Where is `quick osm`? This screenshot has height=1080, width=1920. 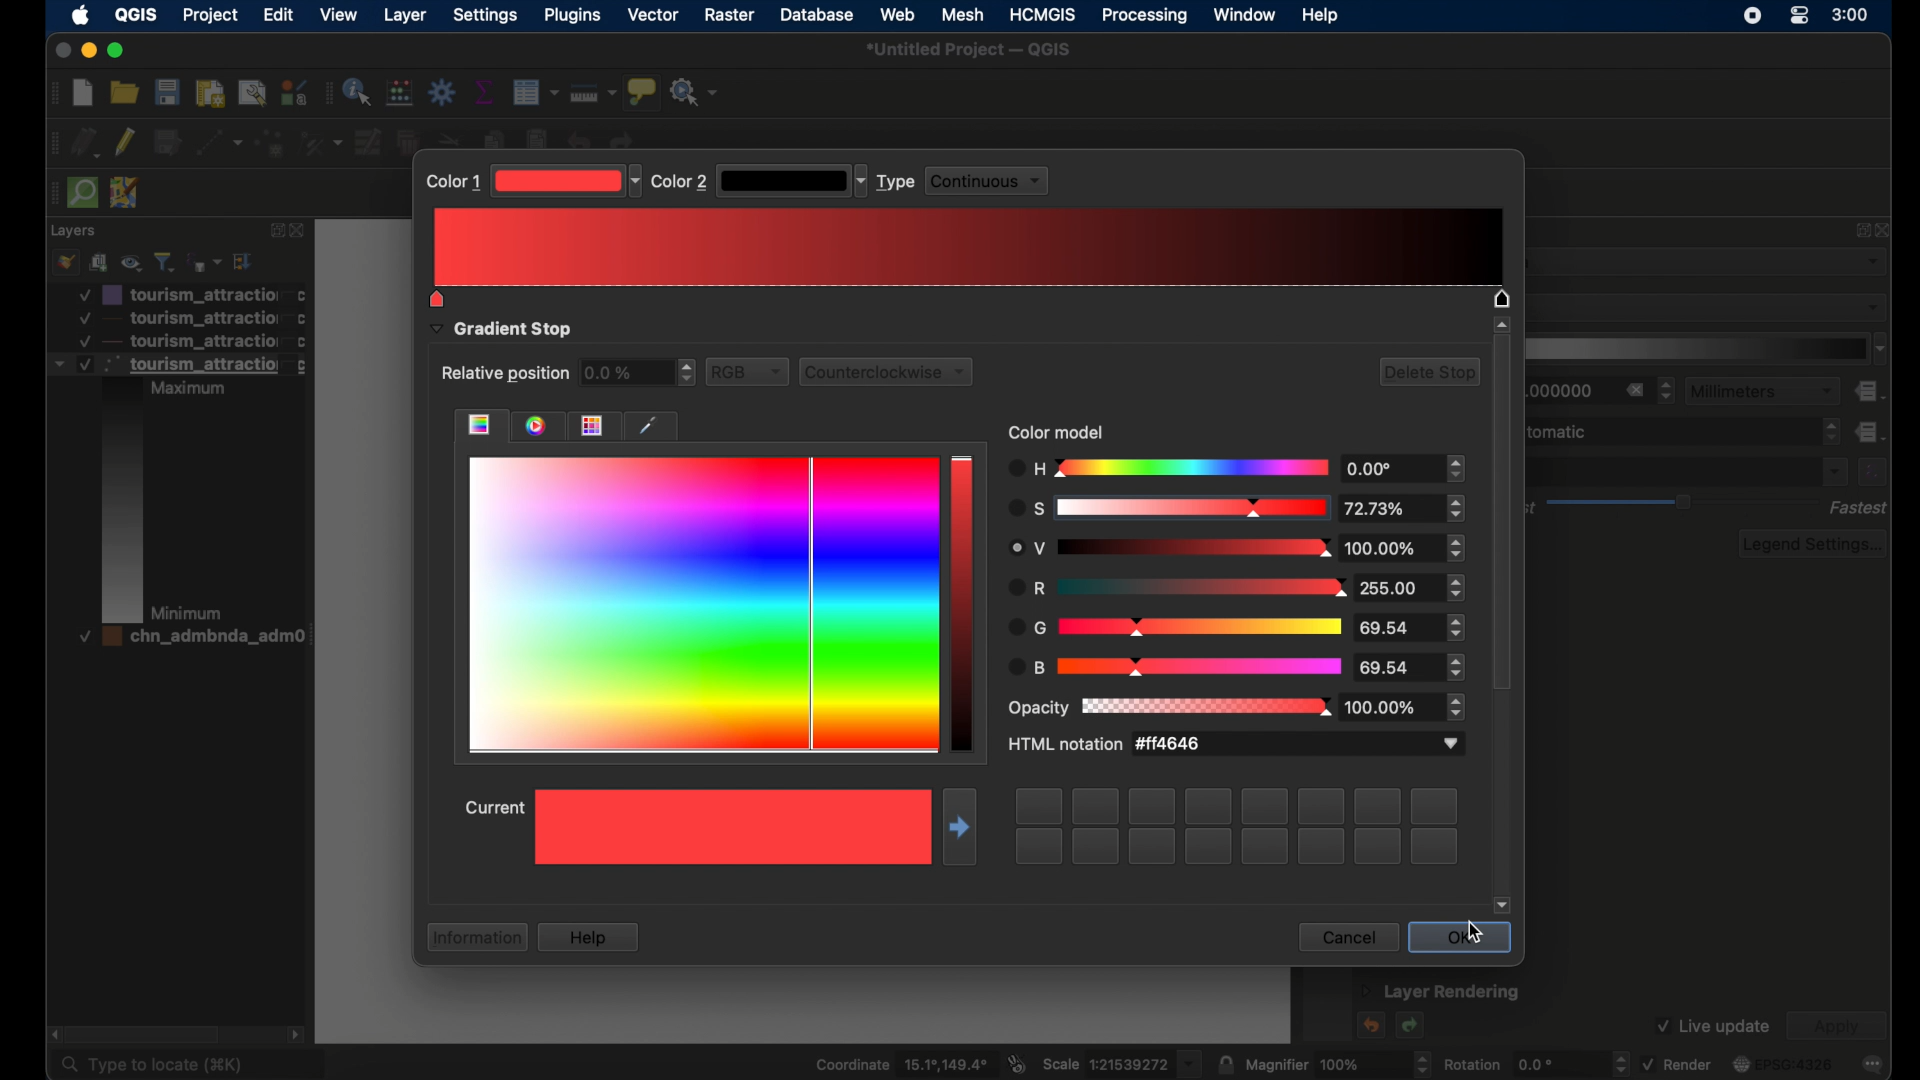 quick osm is located at coordinates (81, 192).